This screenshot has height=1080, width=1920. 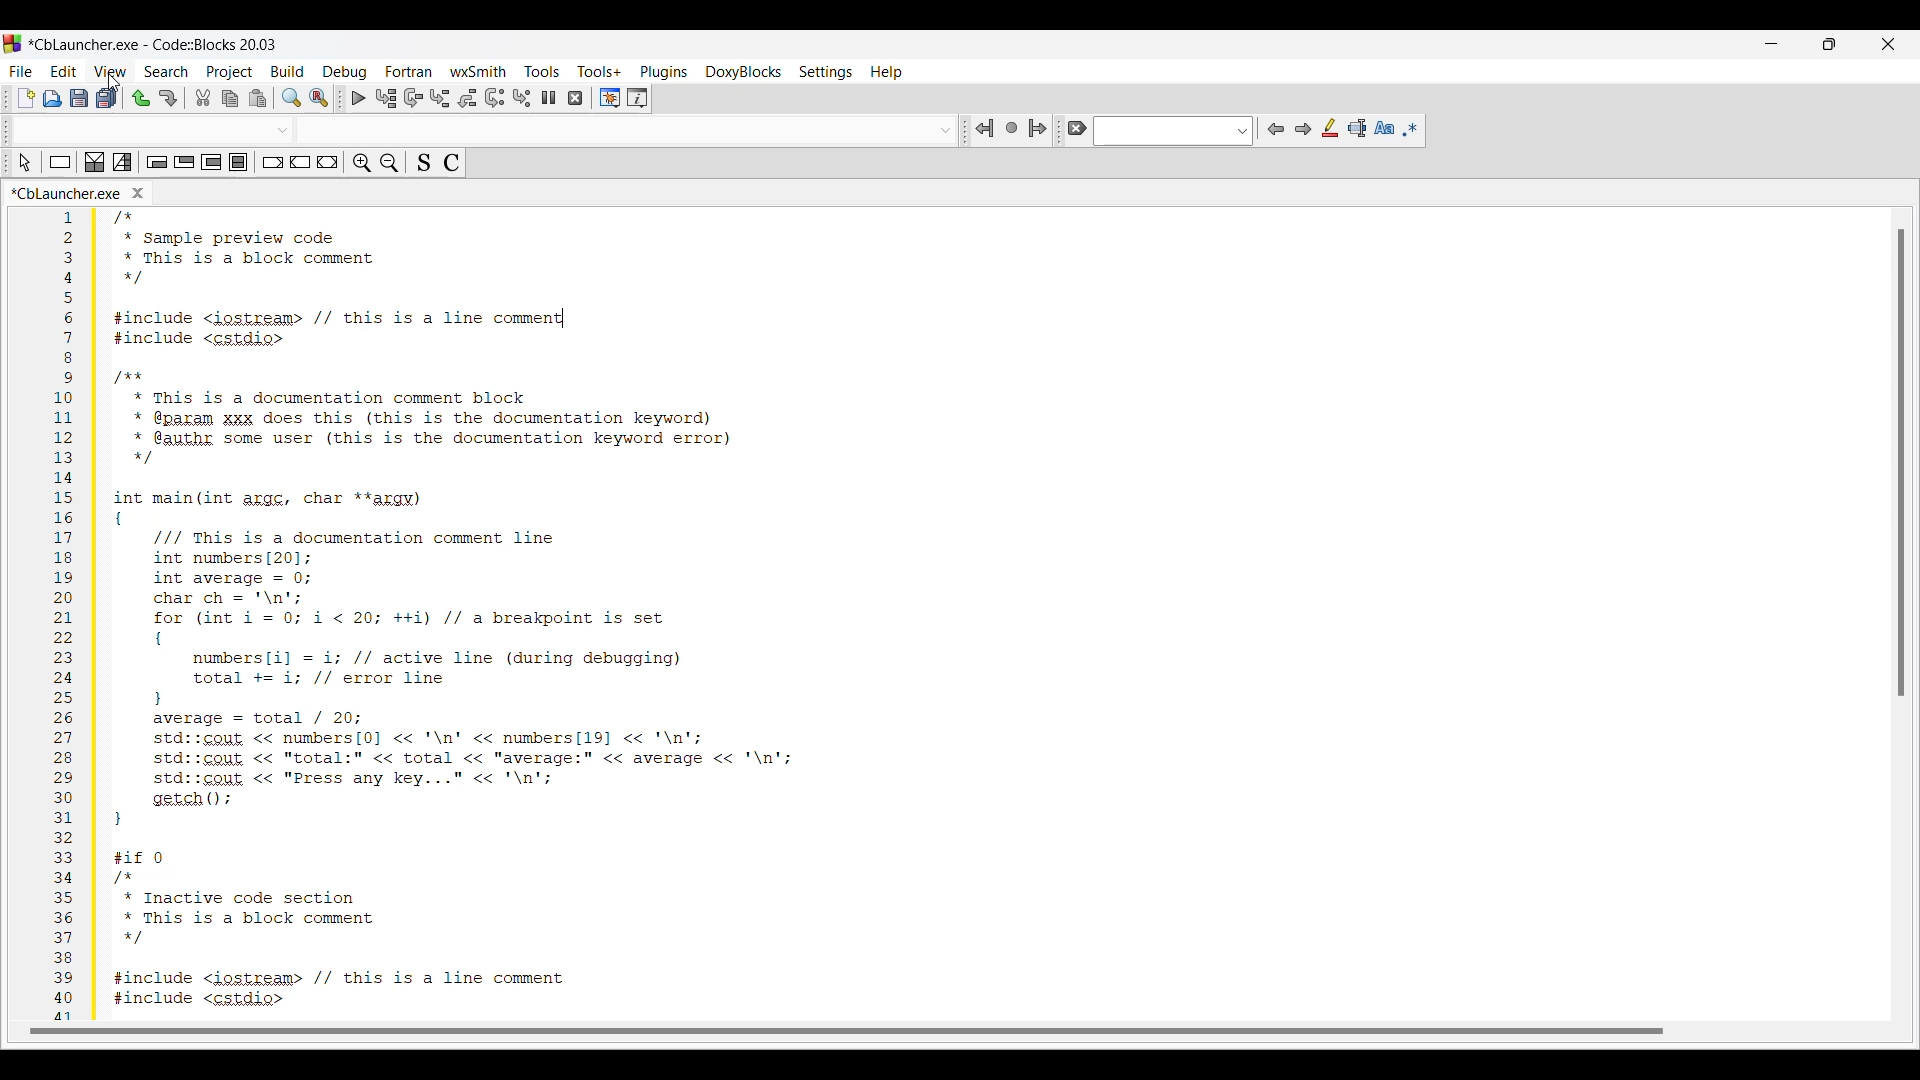 What do you see at coordinates (13, 44) in the screenshot?
I see `Software logo` at bounding box center [13, 44].